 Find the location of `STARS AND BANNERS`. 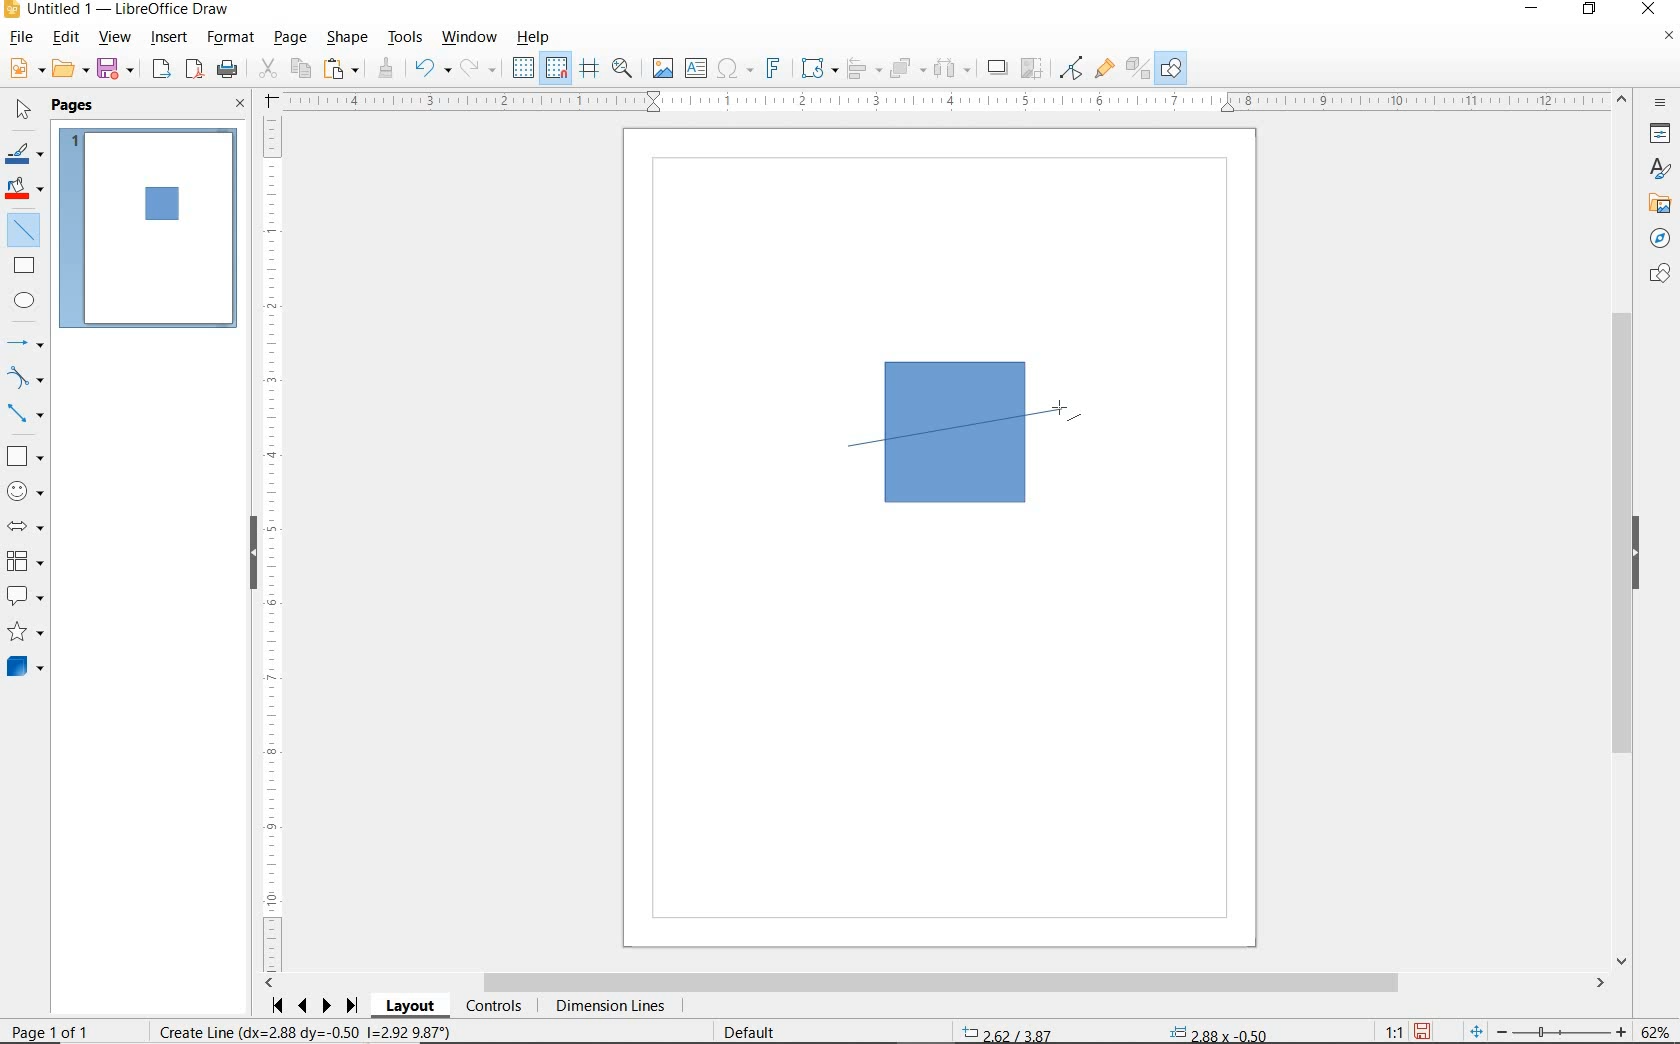

STARS AND BANNERS is located at coordinates (25, 633).